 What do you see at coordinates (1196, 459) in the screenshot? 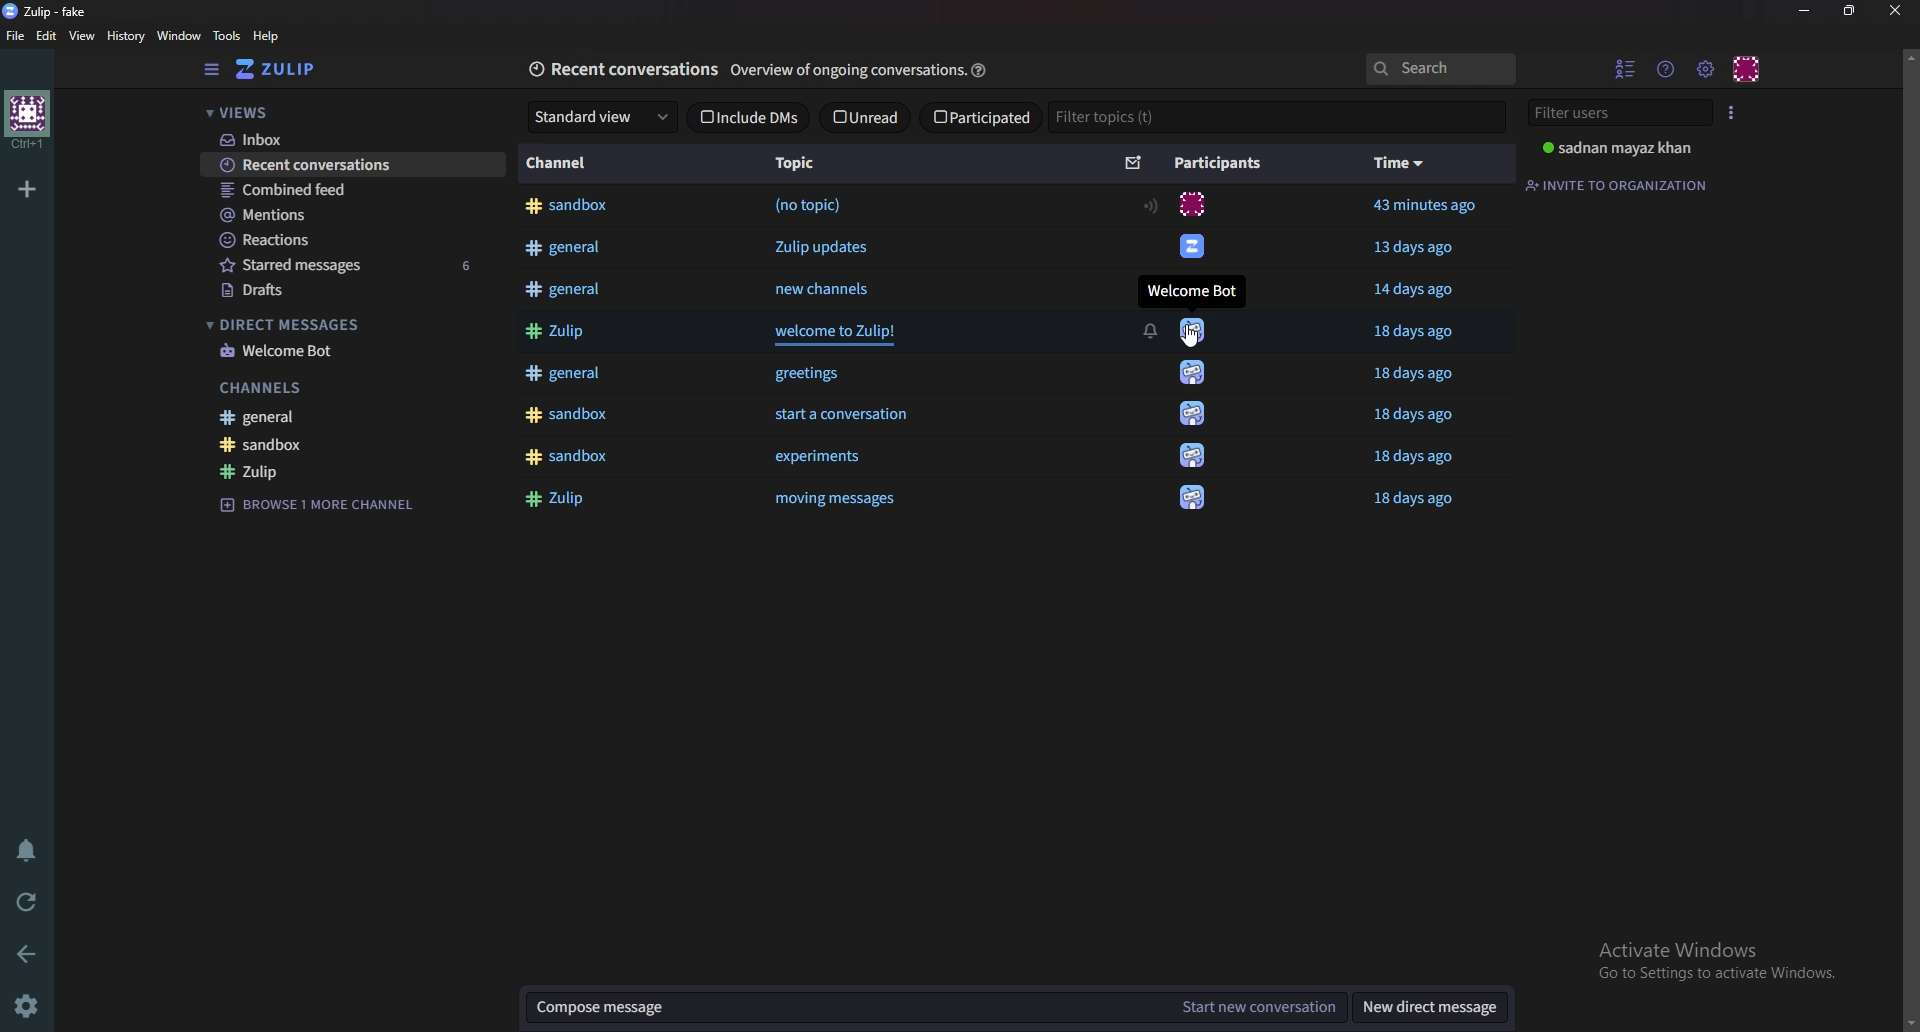
I see `icon` at bounding box center [1196, 459].